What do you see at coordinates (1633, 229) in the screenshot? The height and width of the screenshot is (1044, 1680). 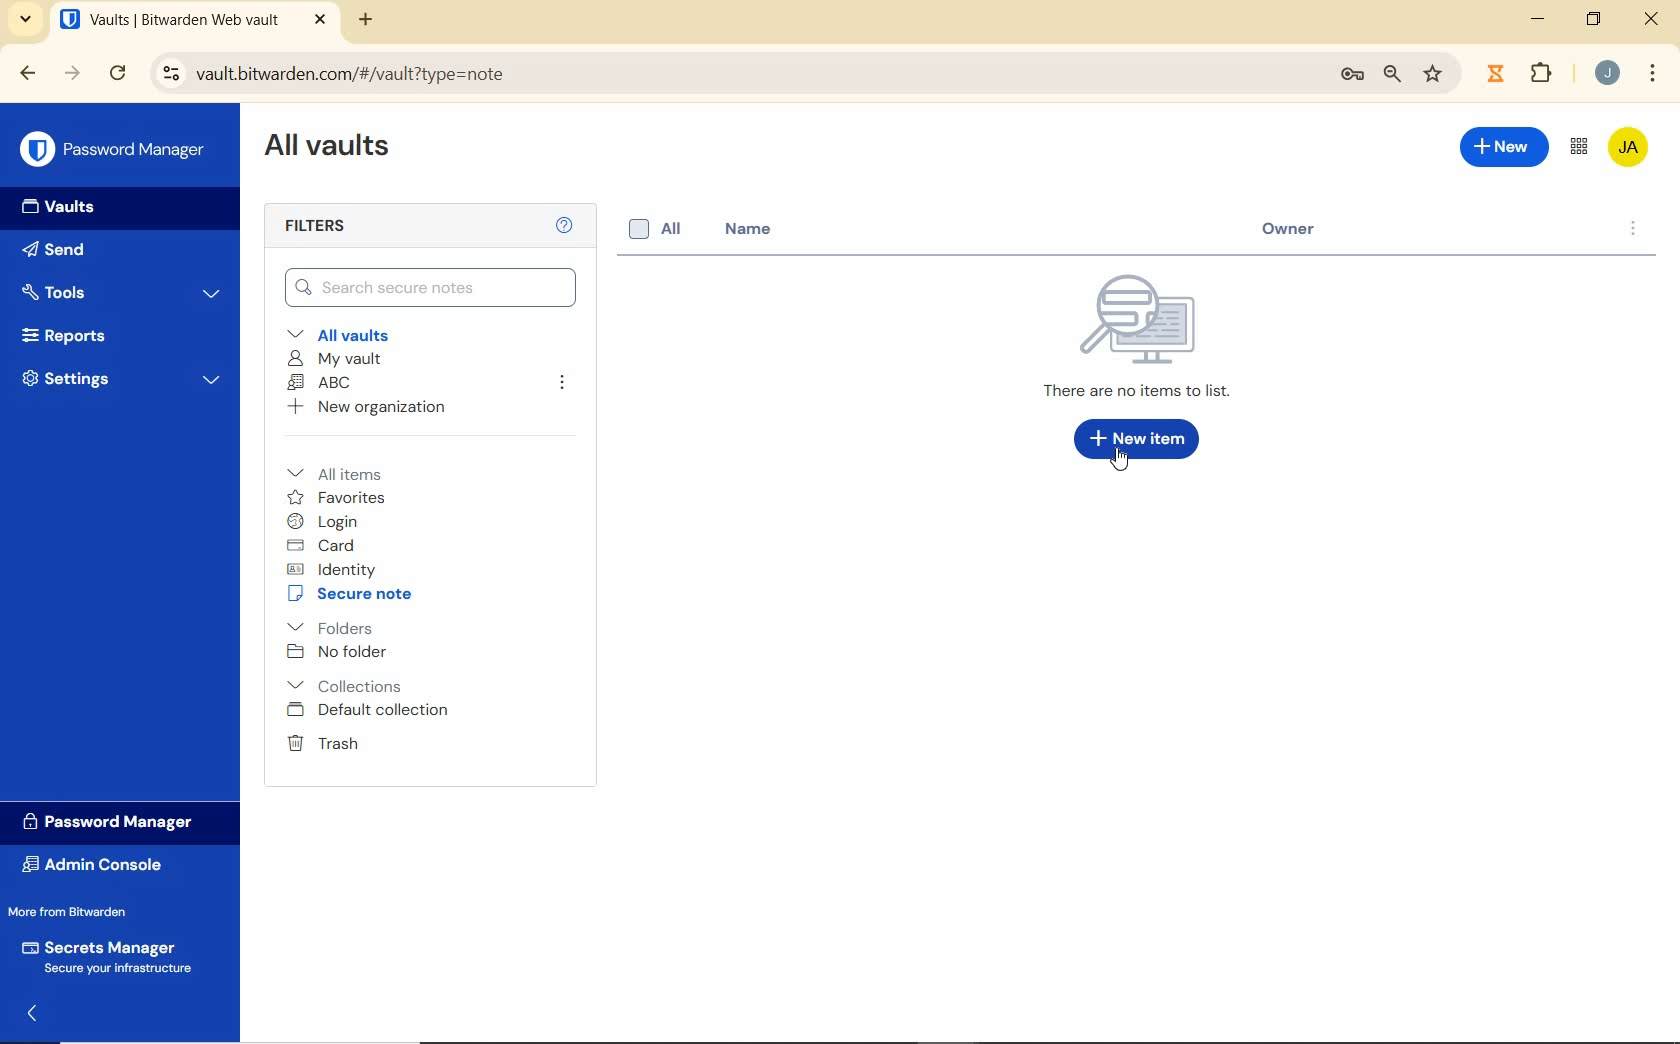 I see `options` at bounding box center [1633, 229].